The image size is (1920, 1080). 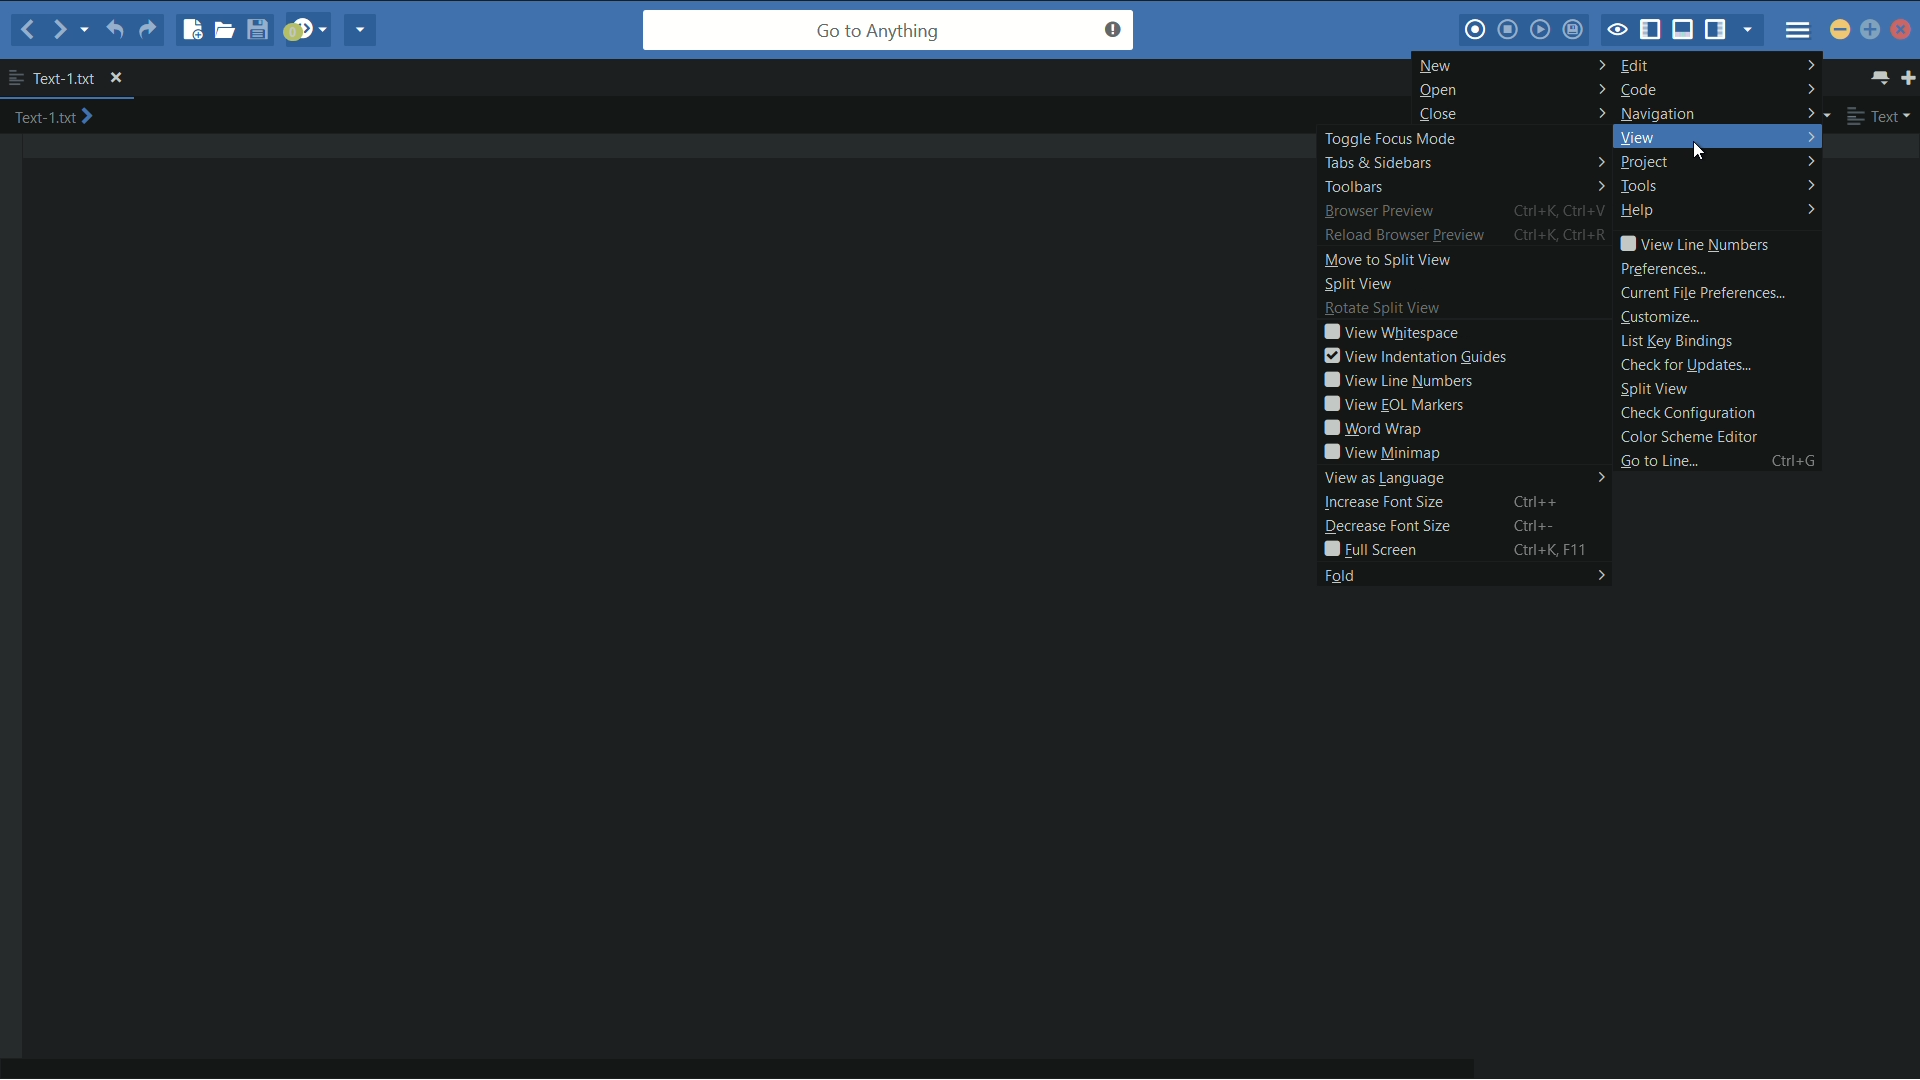 What do you see at coordinates (1546, 552) in the screenshot?
I see `Ctrl+K, F11` at bounding box center [1546, 552].